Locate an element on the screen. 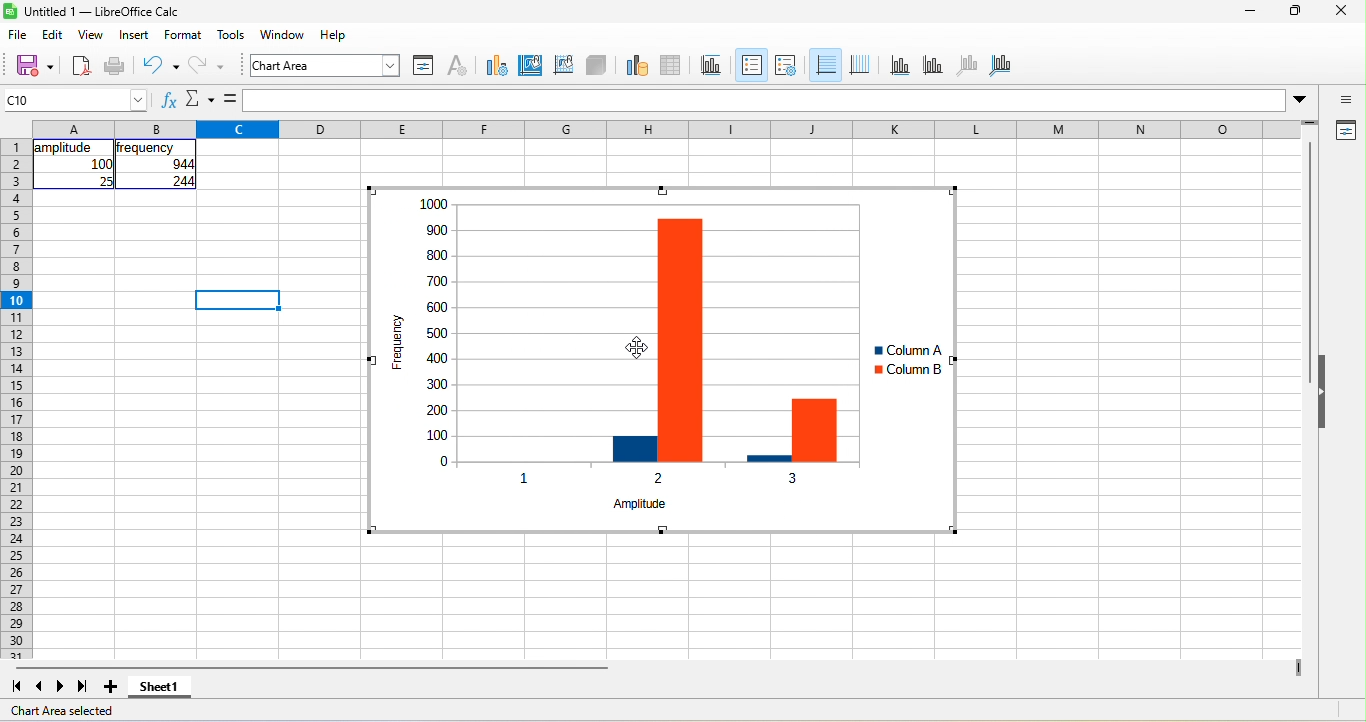 The image size is (1366, 722). add new sheet is located at coordinates (110, 687).